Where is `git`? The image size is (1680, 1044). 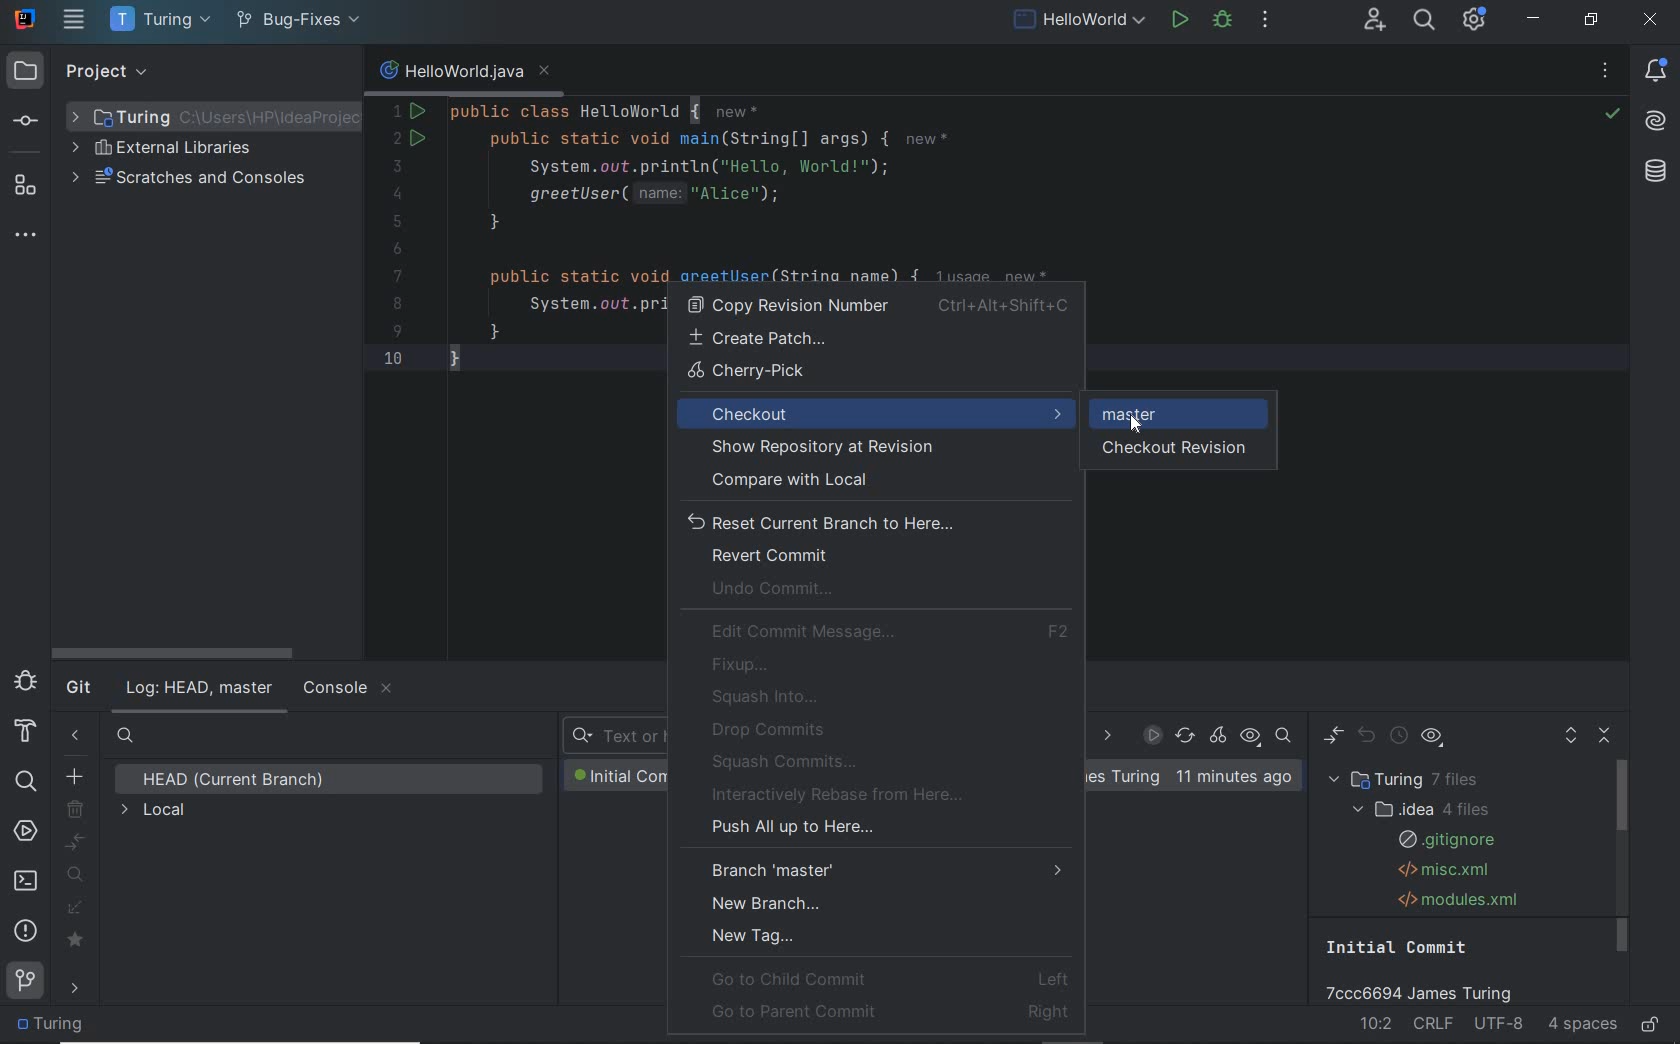
git is located at coordinates (26, 985).